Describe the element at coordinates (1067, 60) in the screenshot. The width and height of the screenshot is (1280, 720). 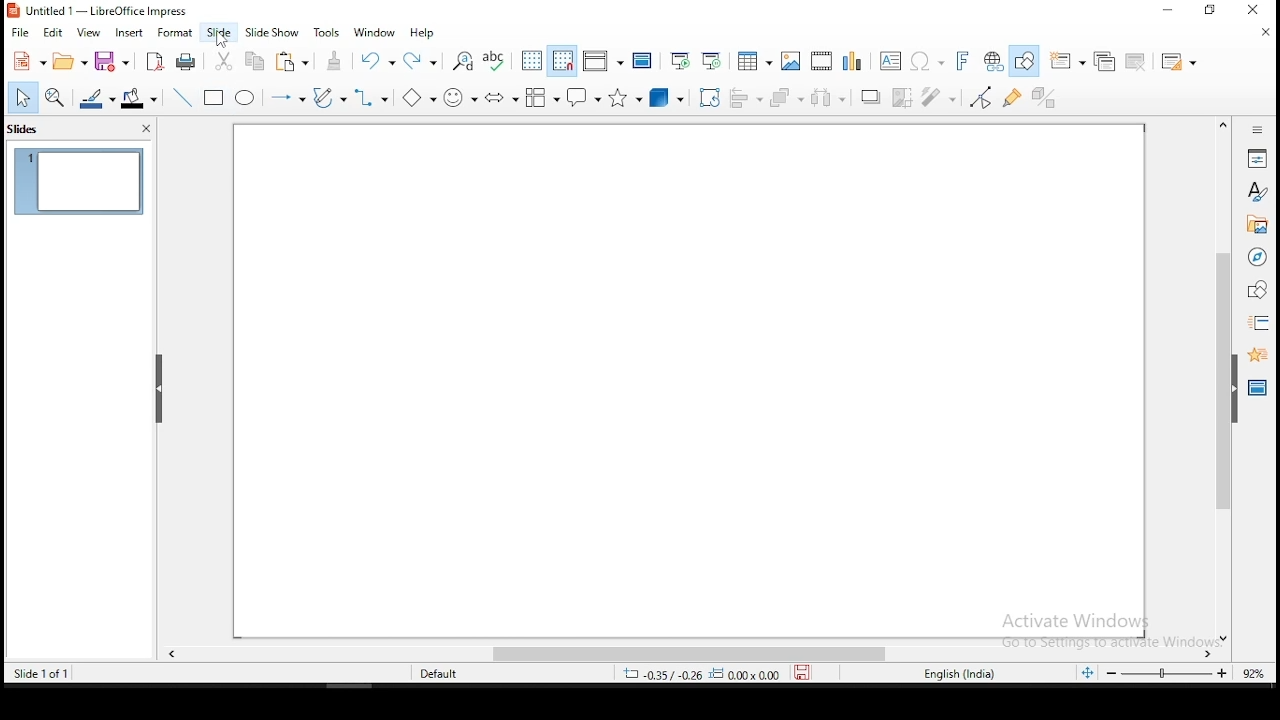
I see `new slide` at that location.